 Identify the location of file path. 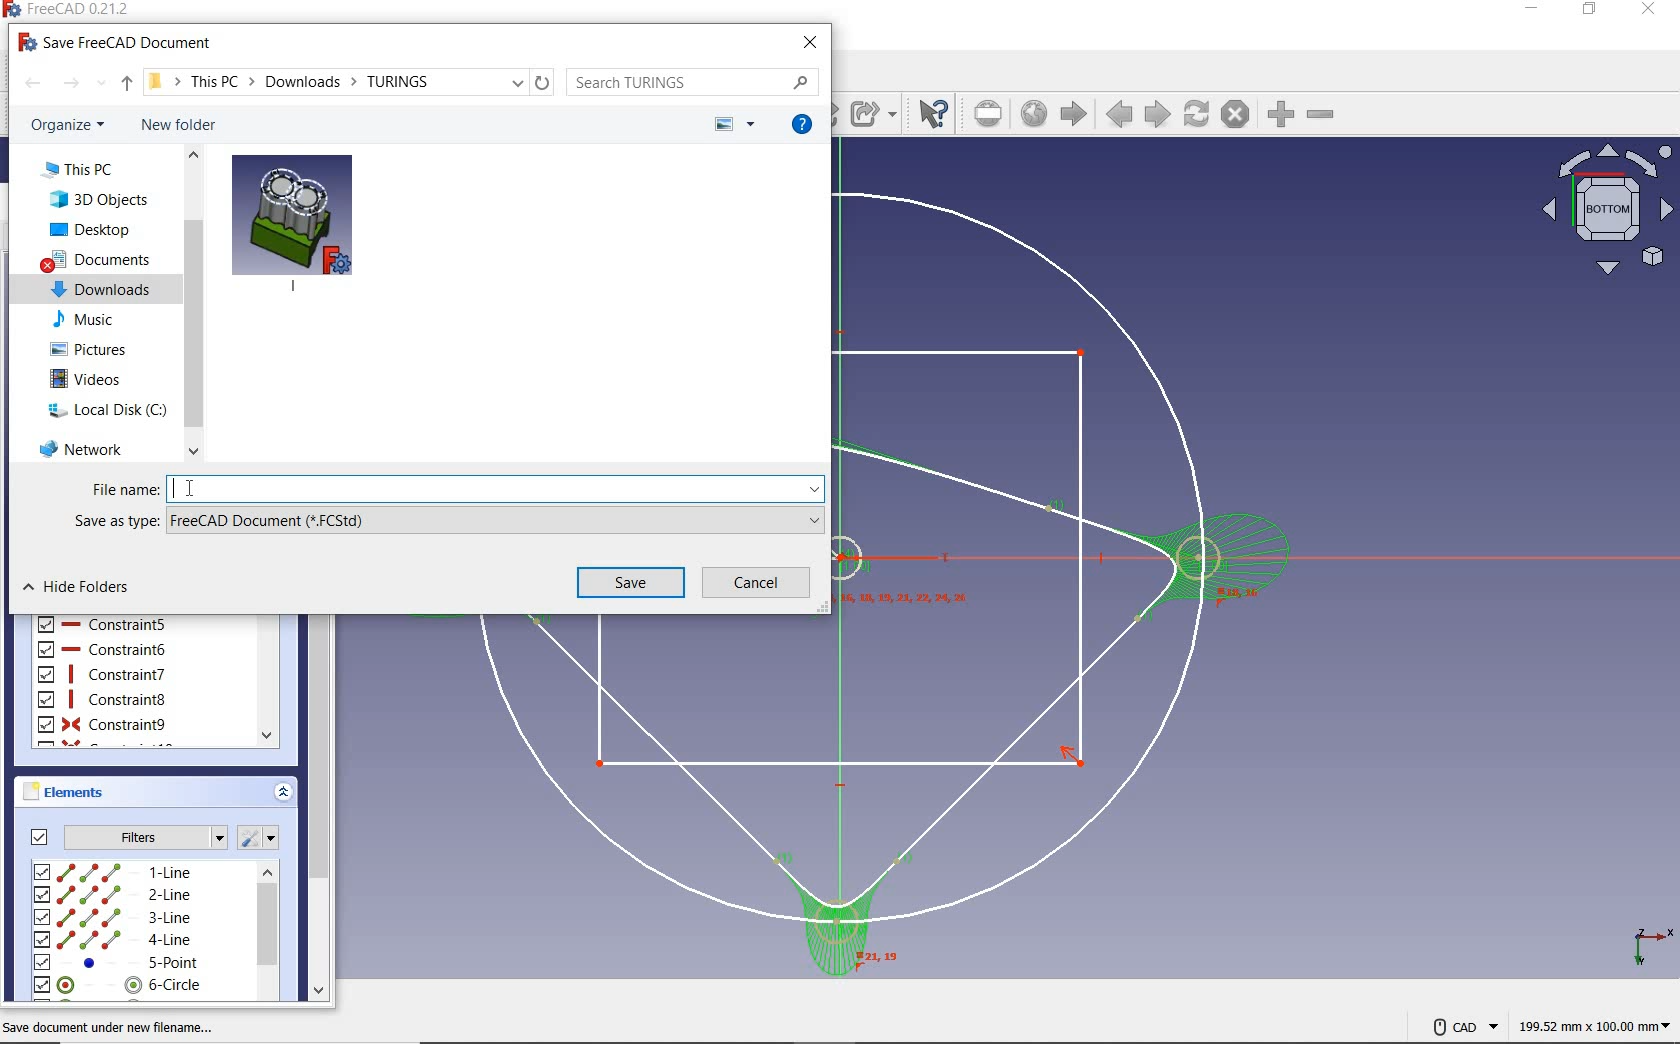
(289, 81).